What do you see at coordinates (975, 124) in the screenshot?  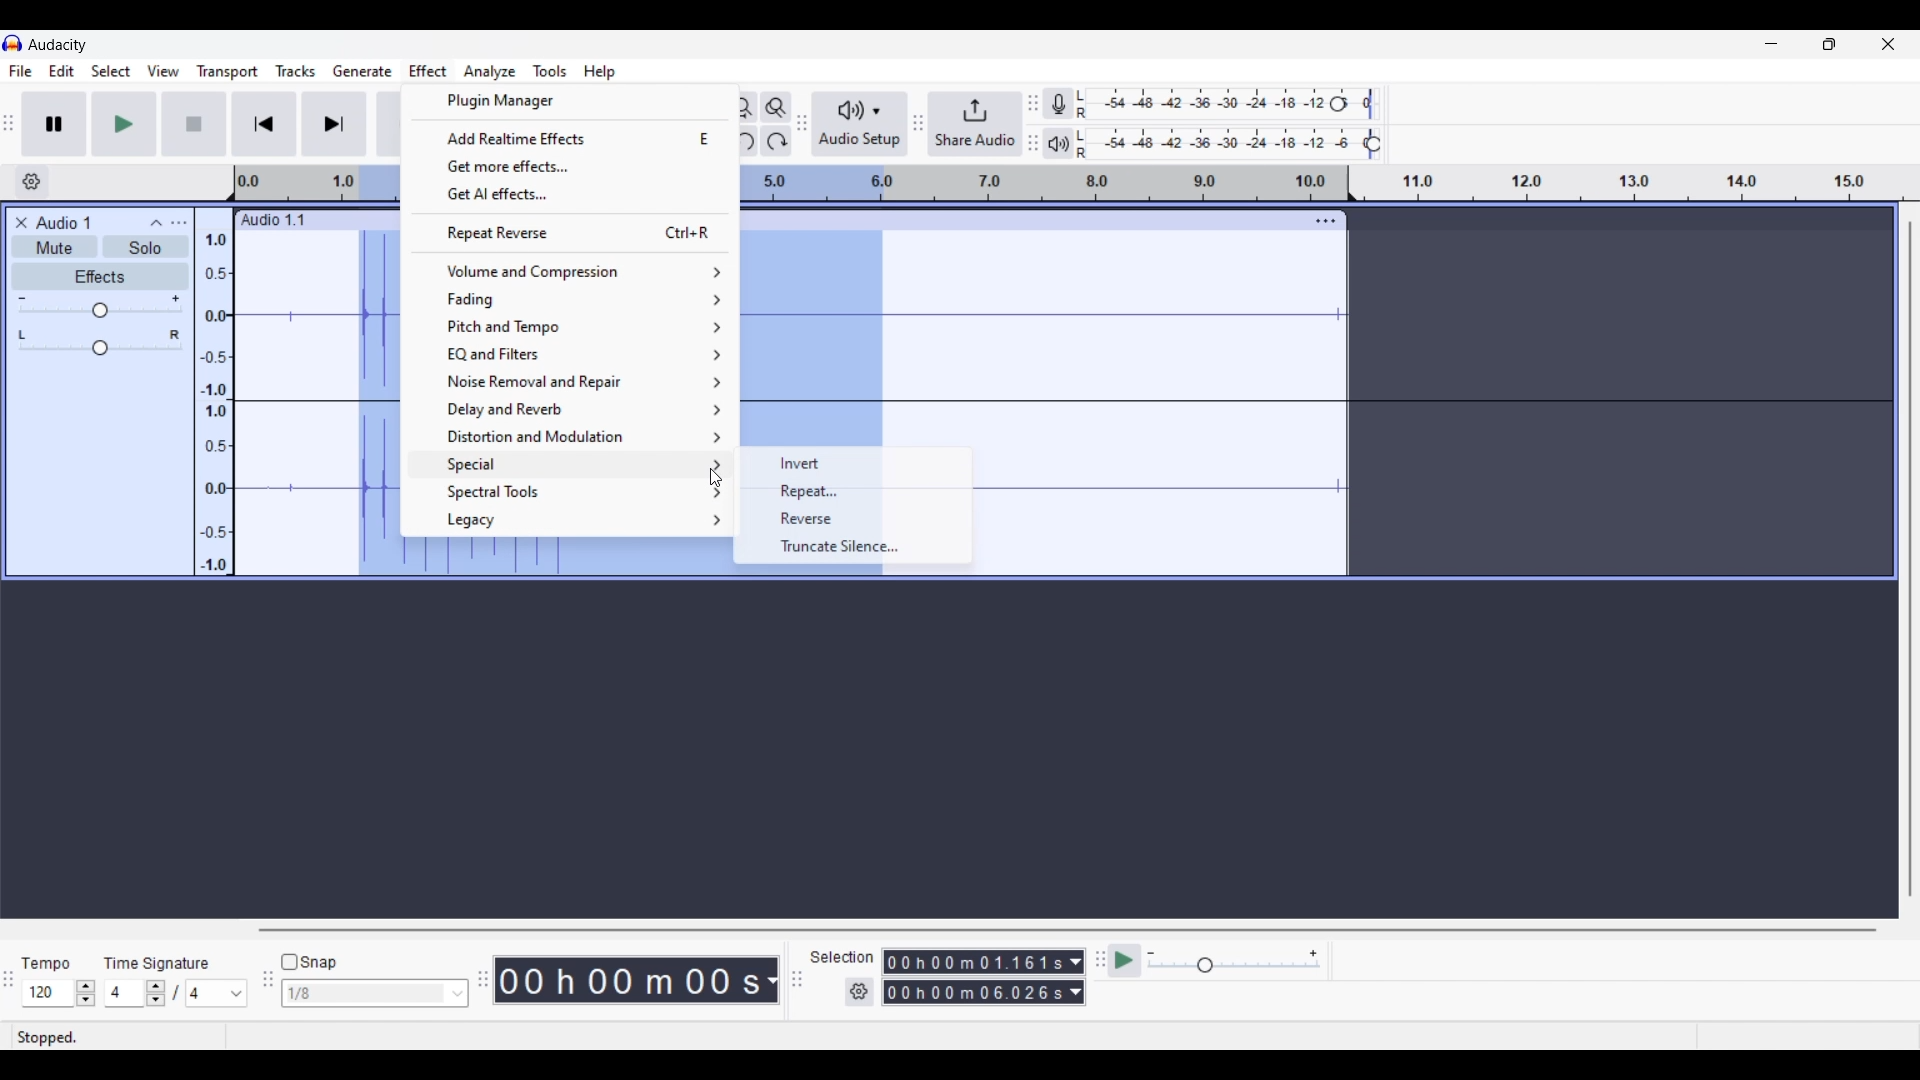 I see `Share audio` at bounding box center [975, 124].